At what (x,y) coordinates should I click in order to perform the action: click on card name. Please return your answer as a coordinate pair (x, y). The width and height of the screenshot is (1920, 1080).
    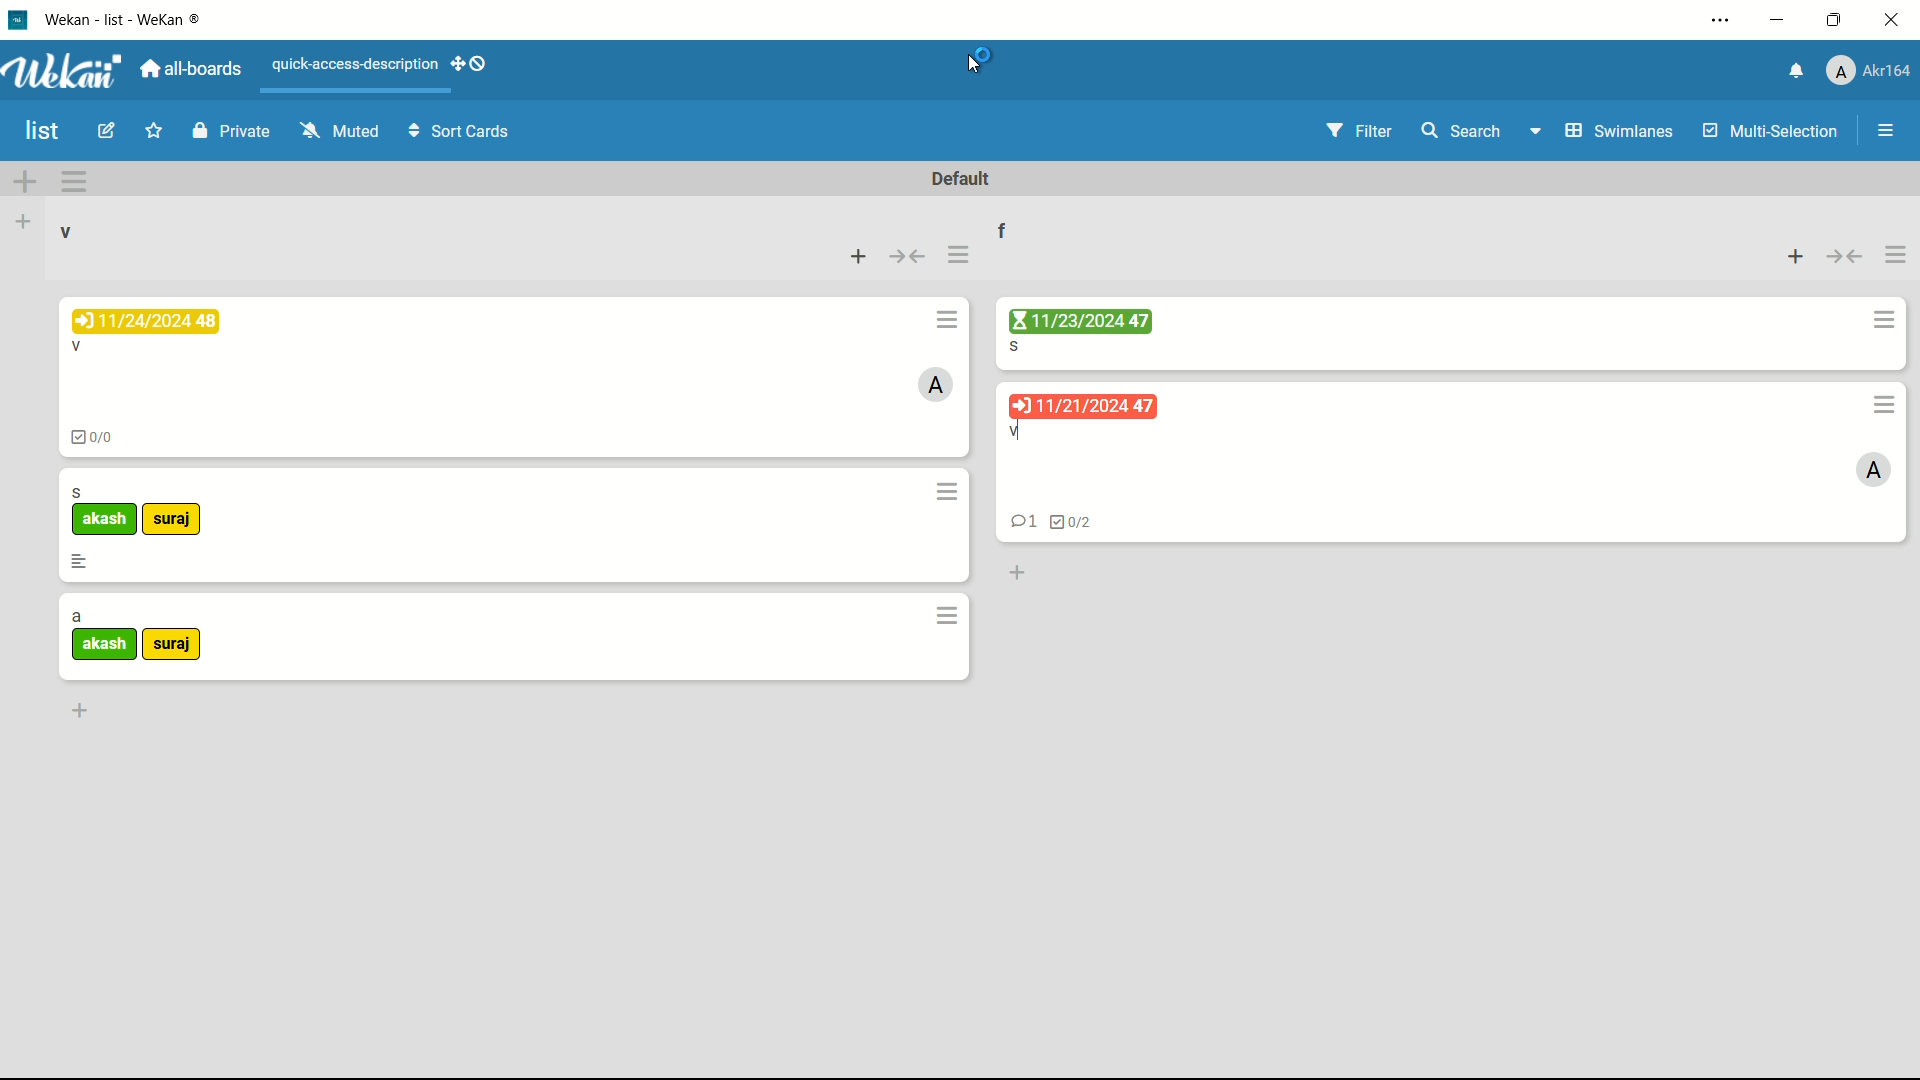
    Looking at the image, I should click on (1018, 431).